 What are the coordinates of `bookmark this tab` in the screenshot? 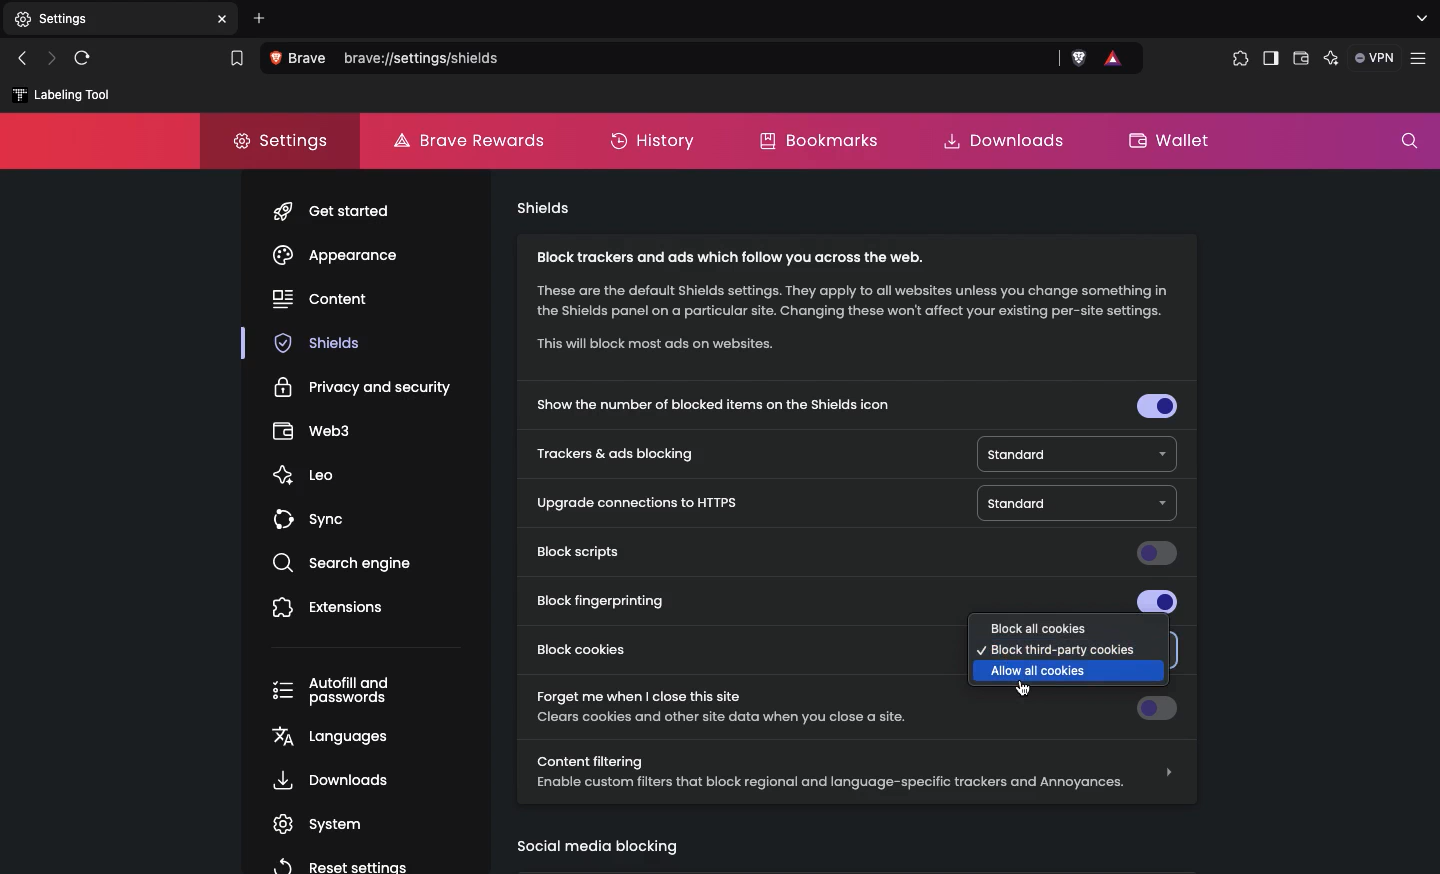 It's located at (237, 57).